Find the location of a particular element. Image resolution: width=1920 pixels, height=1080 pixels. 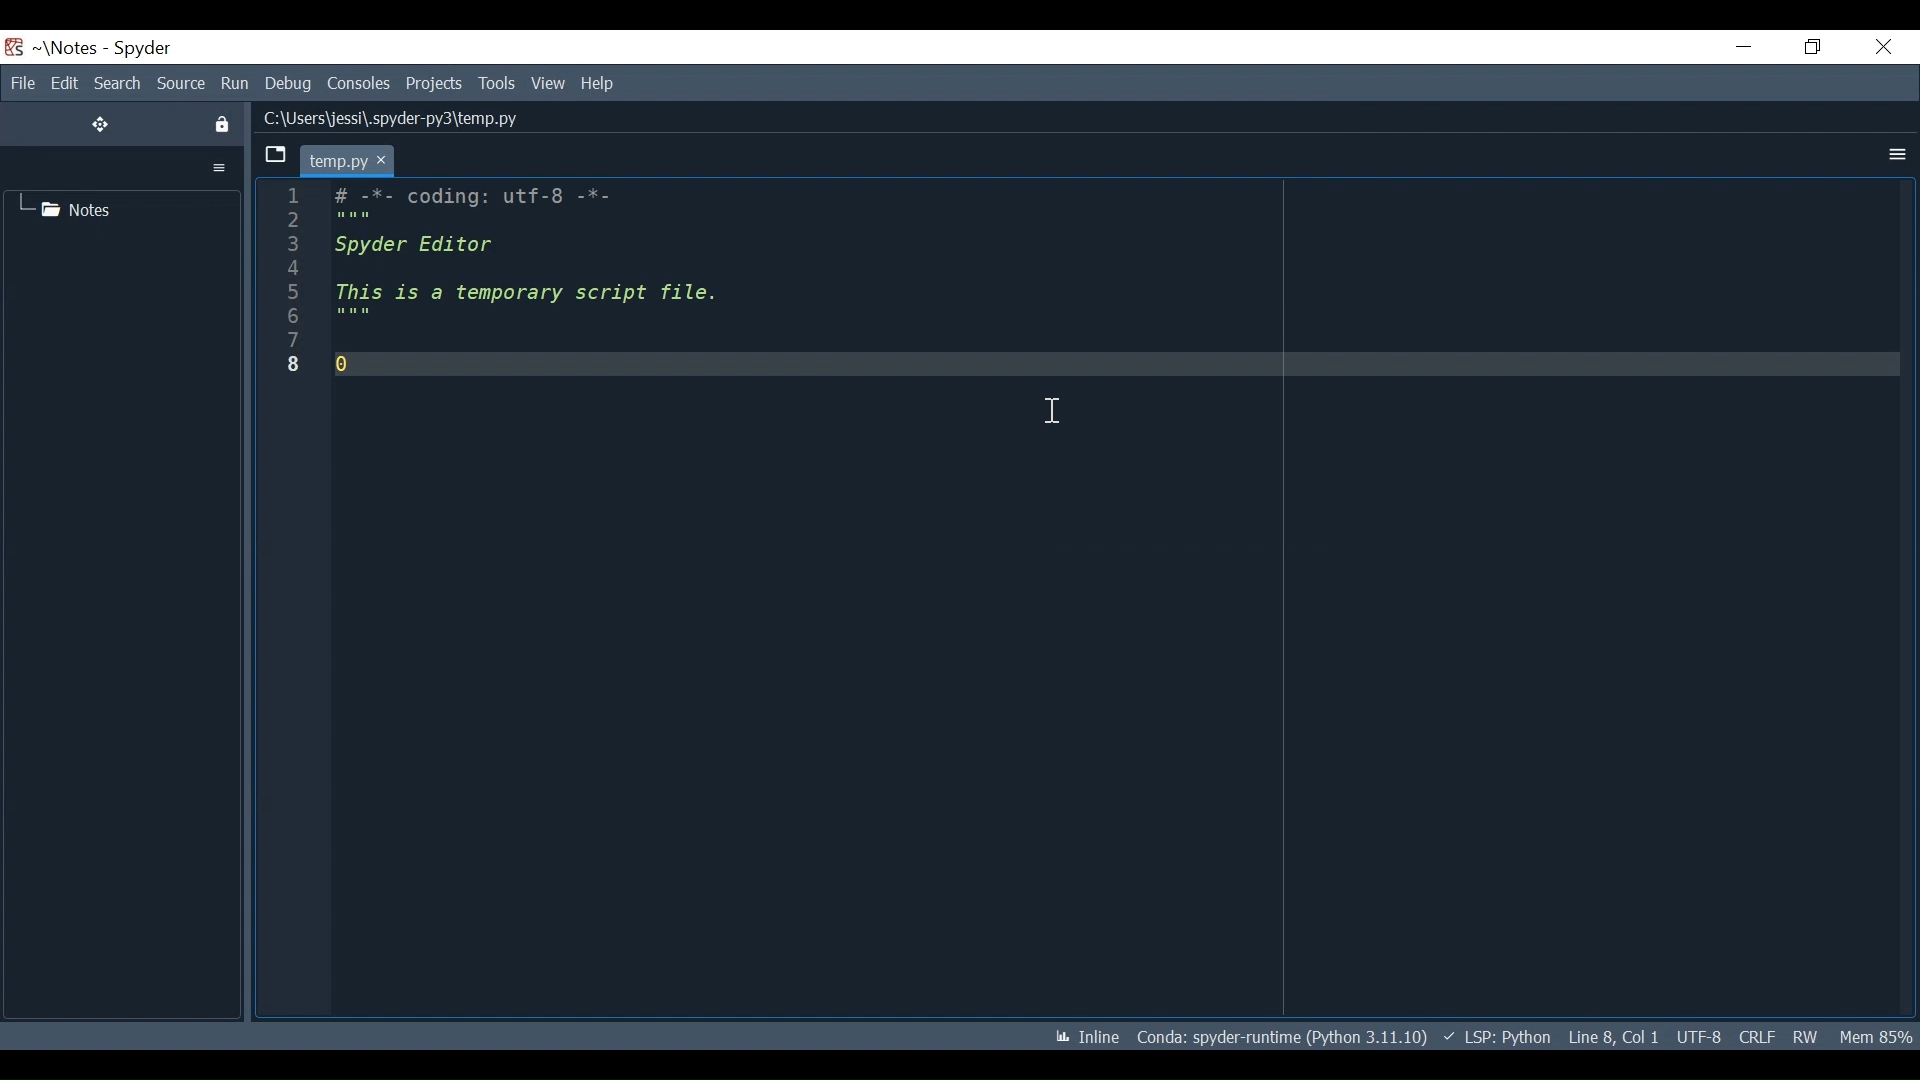

Source is located at coordinates (181, 84).